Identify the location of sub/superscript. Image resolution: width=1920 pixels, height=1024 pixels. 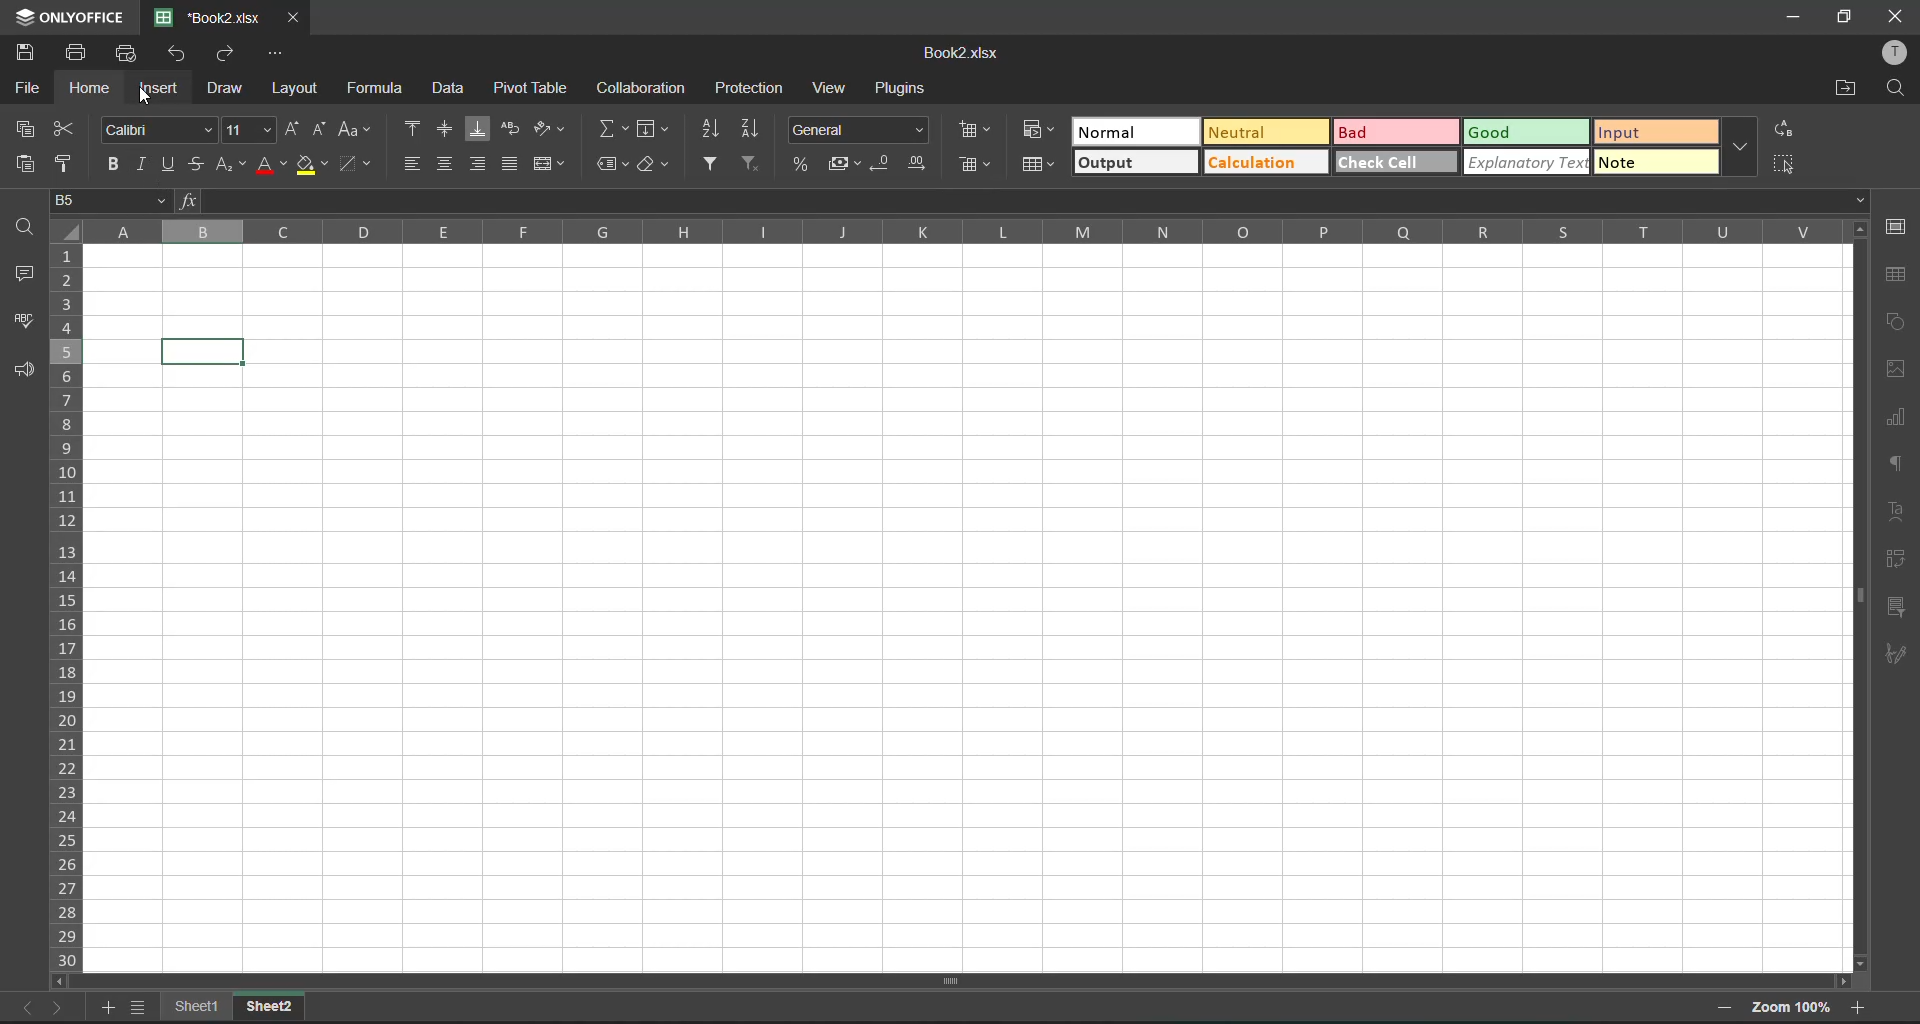
(232, 167).